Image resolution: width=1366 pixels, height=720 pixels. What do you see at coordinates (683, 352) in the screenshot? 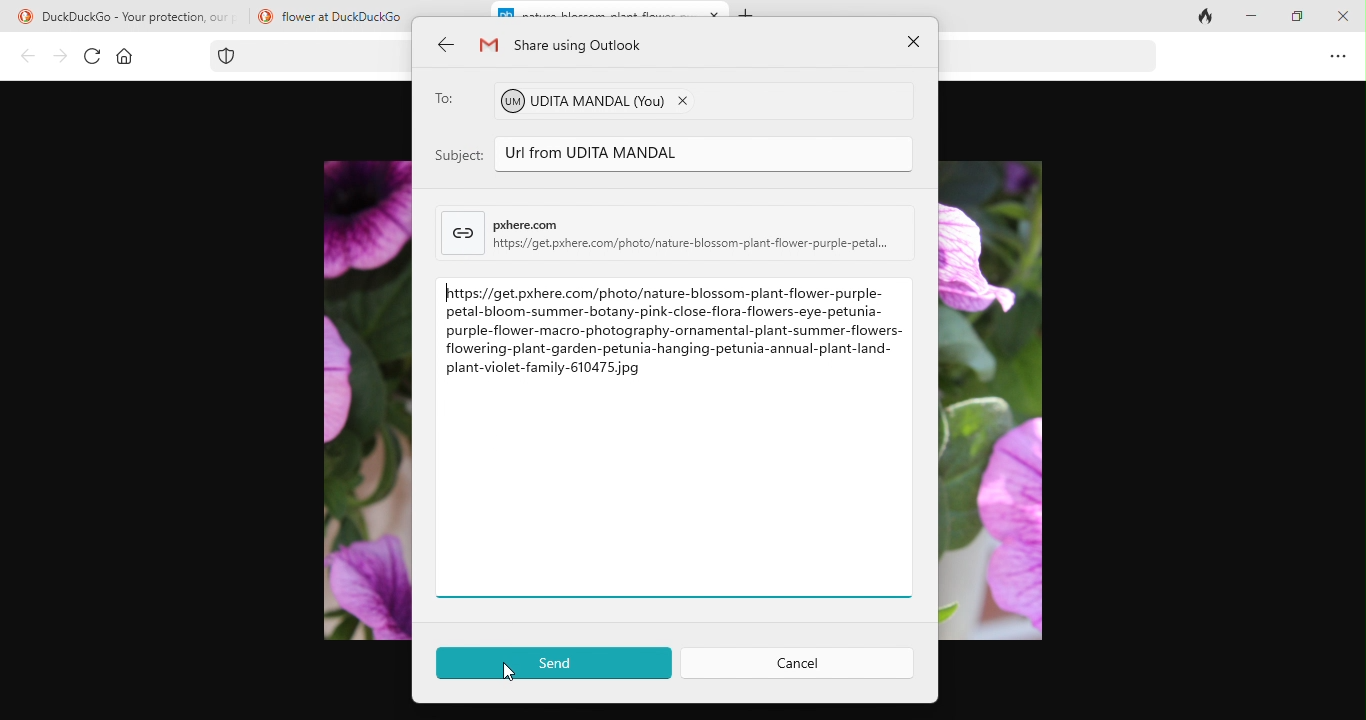
I see `https://get.pxhere.com/photo/nature-blossom-plant-flower-purple-
petal-bloom-summer-botany-pink-close-flora-flowers-eye-petunia-
purple-flower-macro-photography-ornamental-plant-summer-flowers-
flowering-plant-garden-petunia-hanging-petunia-annual-plant-land-
plant-violet-family-610475 pg` at bounding box center [683, 352].